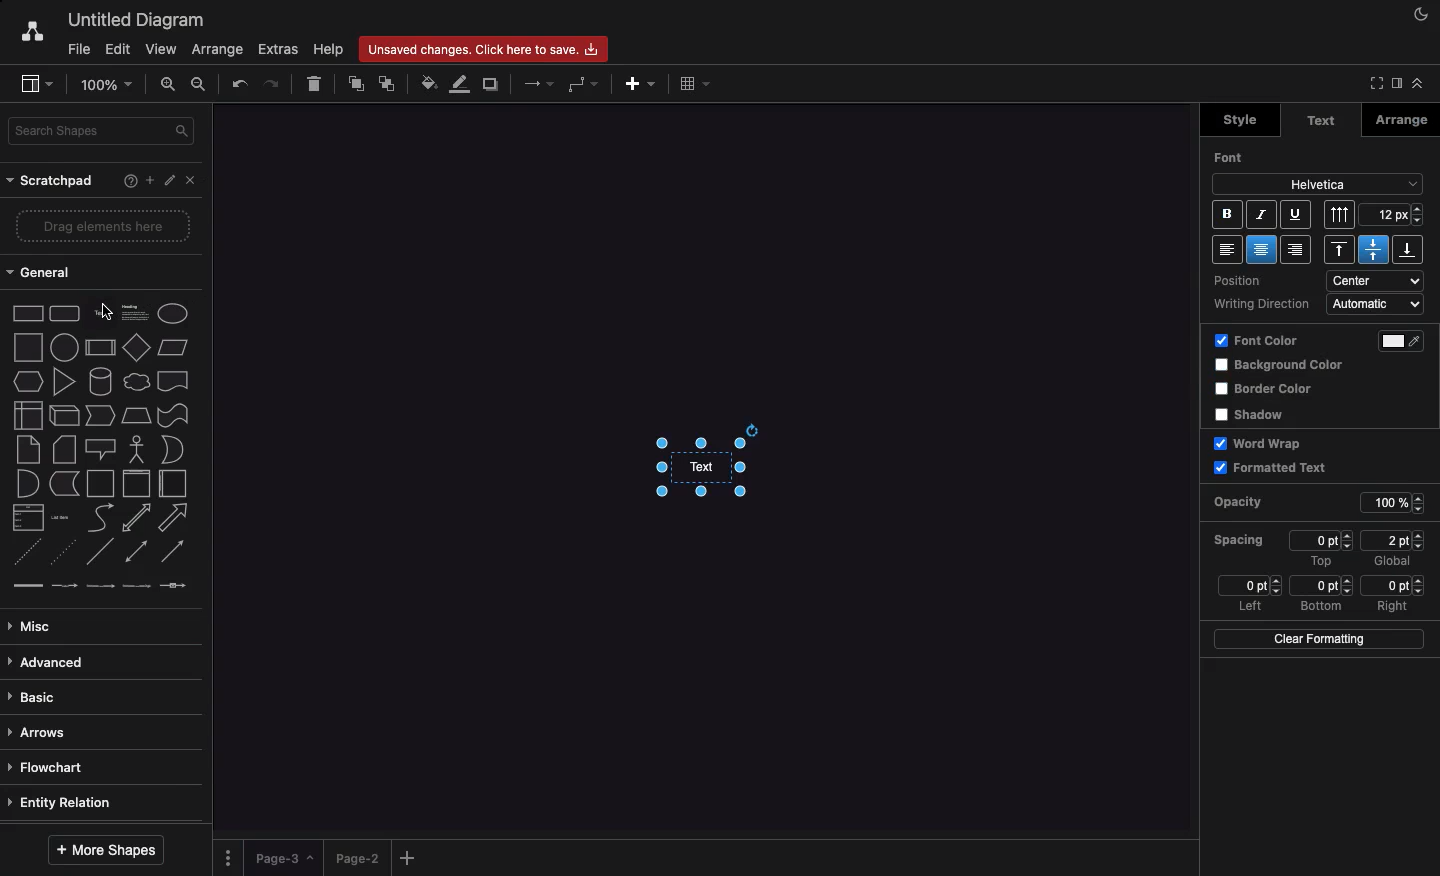 The height and width of the screenshot is (876, 1440). What do you see at coordinates (136, 416) in the screenshot?
I see `trapezoid` at bounding box center [136, 416].